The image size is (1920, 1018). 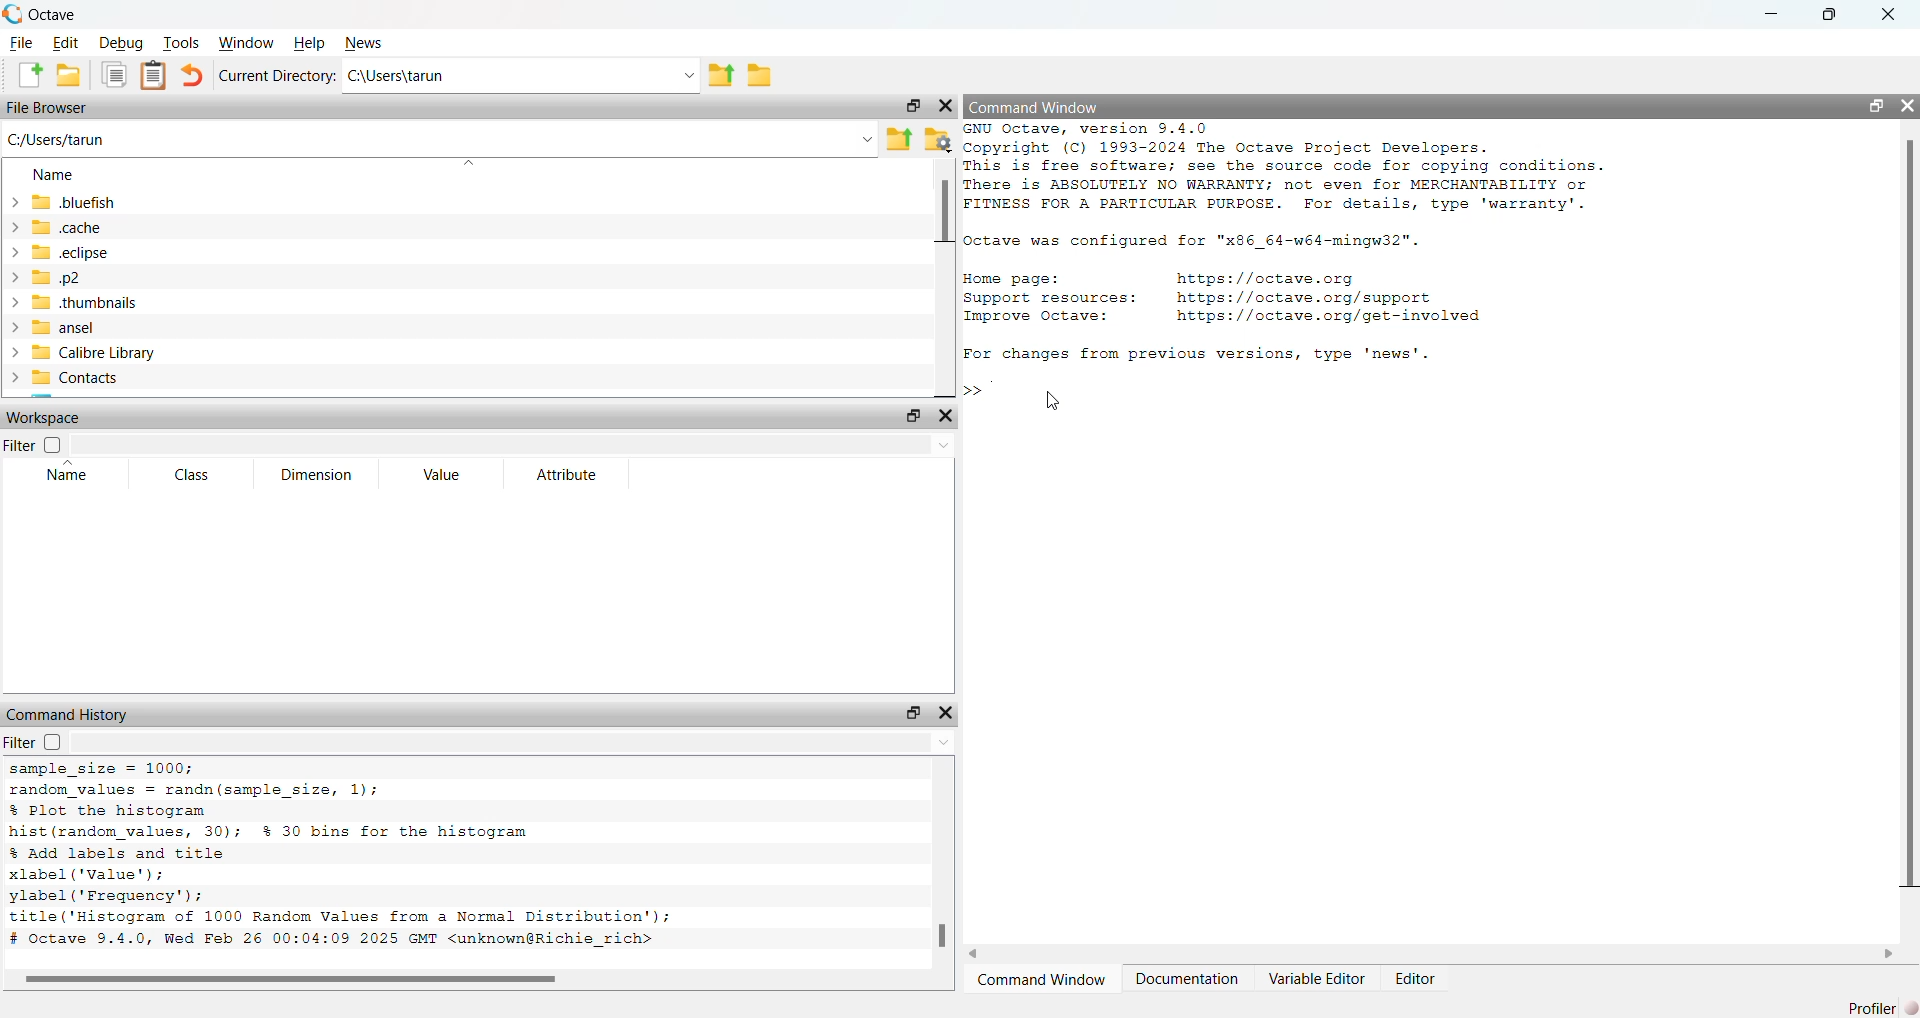 What do you see at coordinates (55, 228) in the screenshot?
I see `.cache` at bounding box center [55, 228].